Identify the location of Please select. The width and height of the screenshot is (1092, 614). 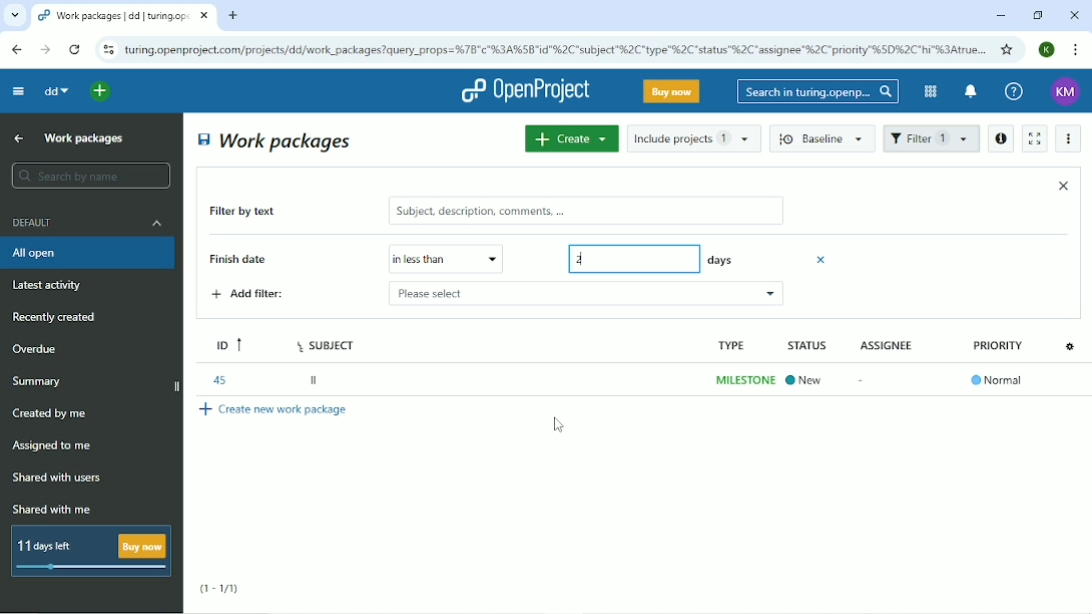
(431, 258).